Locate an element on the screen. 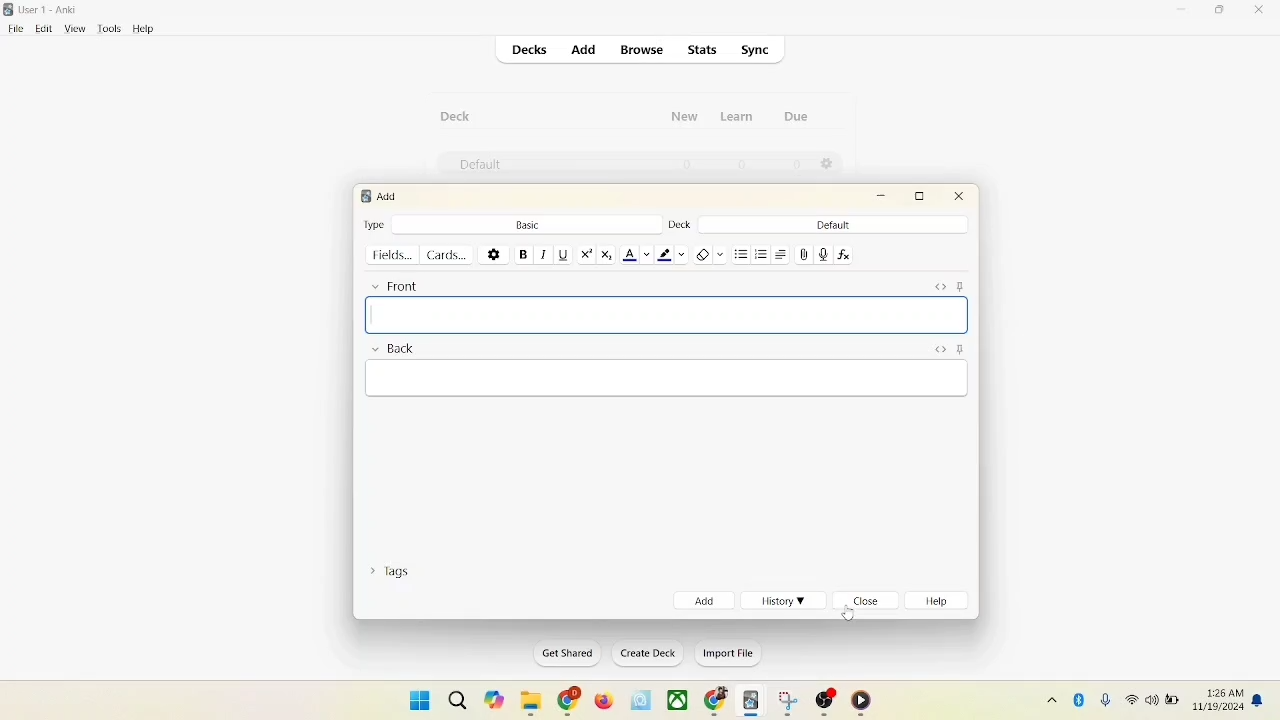 The image size is (1280, 720). search is located at coordinates (456, 696).